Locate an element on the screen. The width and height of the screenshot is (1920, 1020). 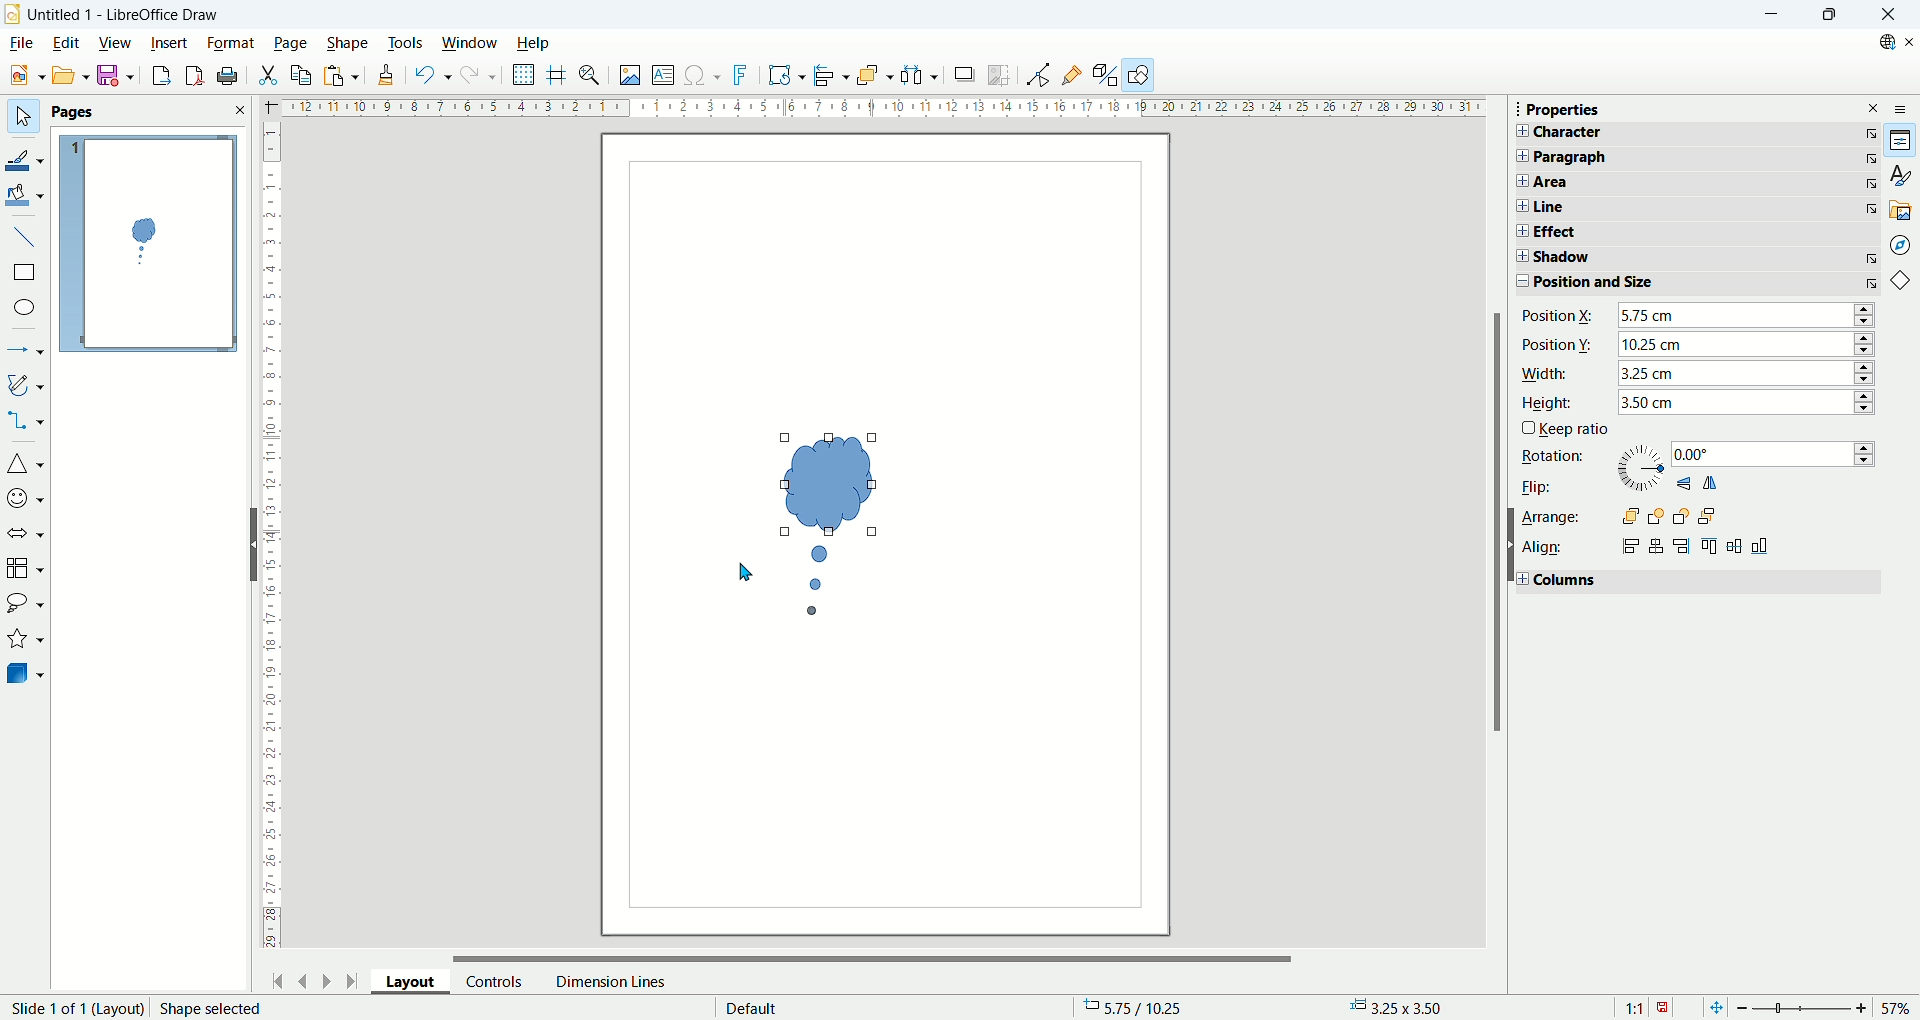
Arrange is located at coordinates (1549, 517).